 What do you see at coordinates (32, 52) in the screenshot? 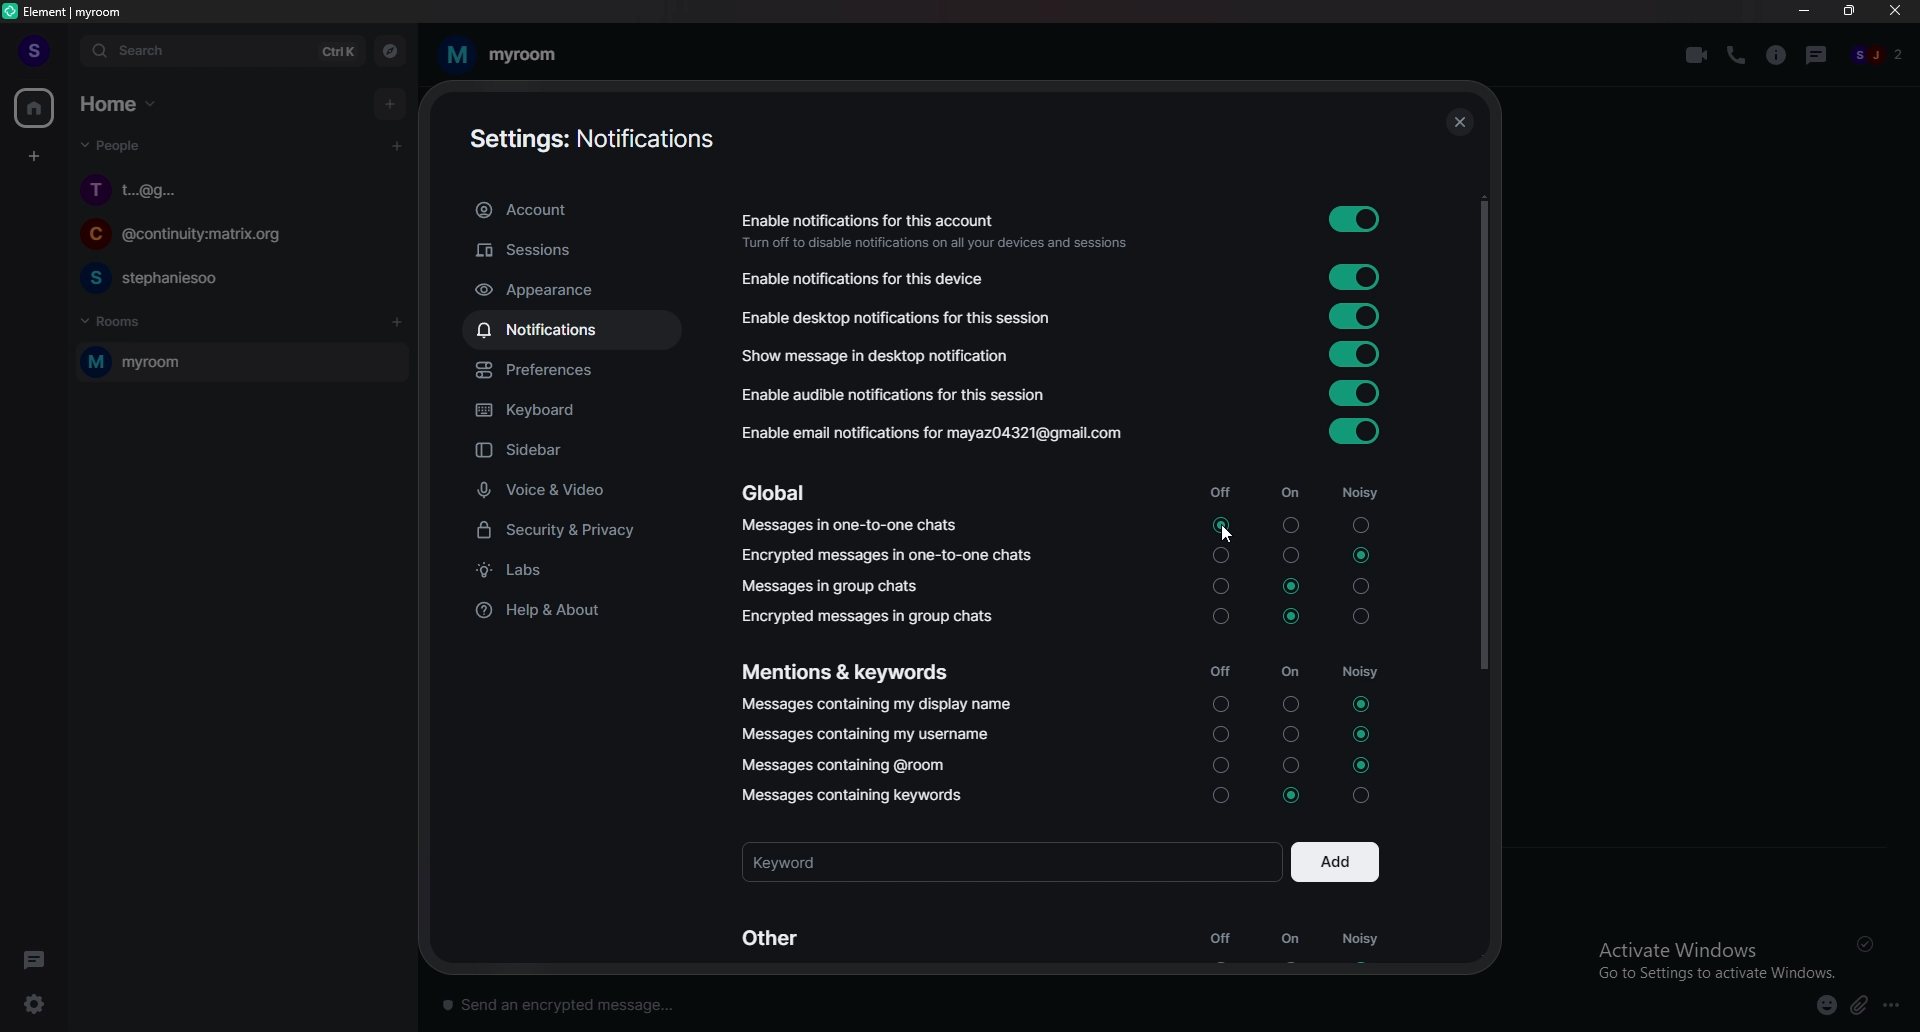
I see `profile` at bounding box center [32, 52].